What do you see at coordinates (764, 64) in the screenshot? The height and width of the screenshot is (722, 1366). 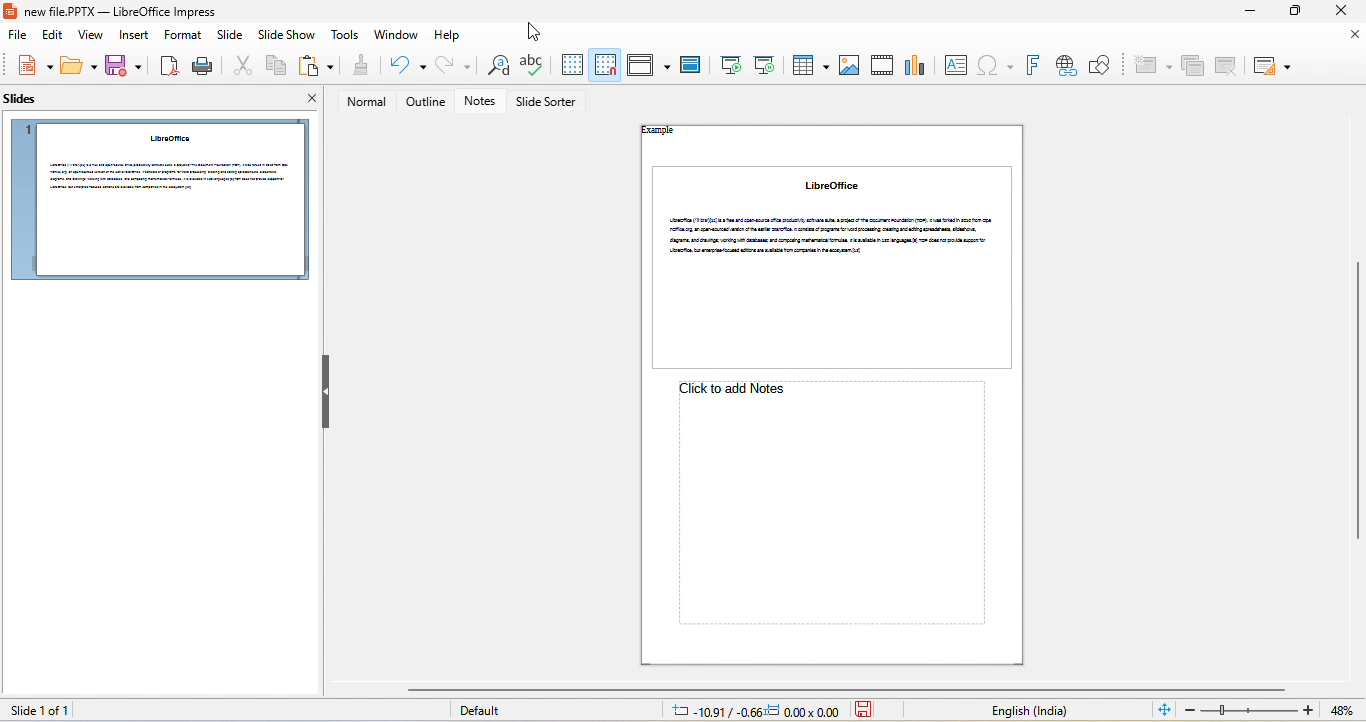 I see `start from current slide` at bounding box center [764, 64].